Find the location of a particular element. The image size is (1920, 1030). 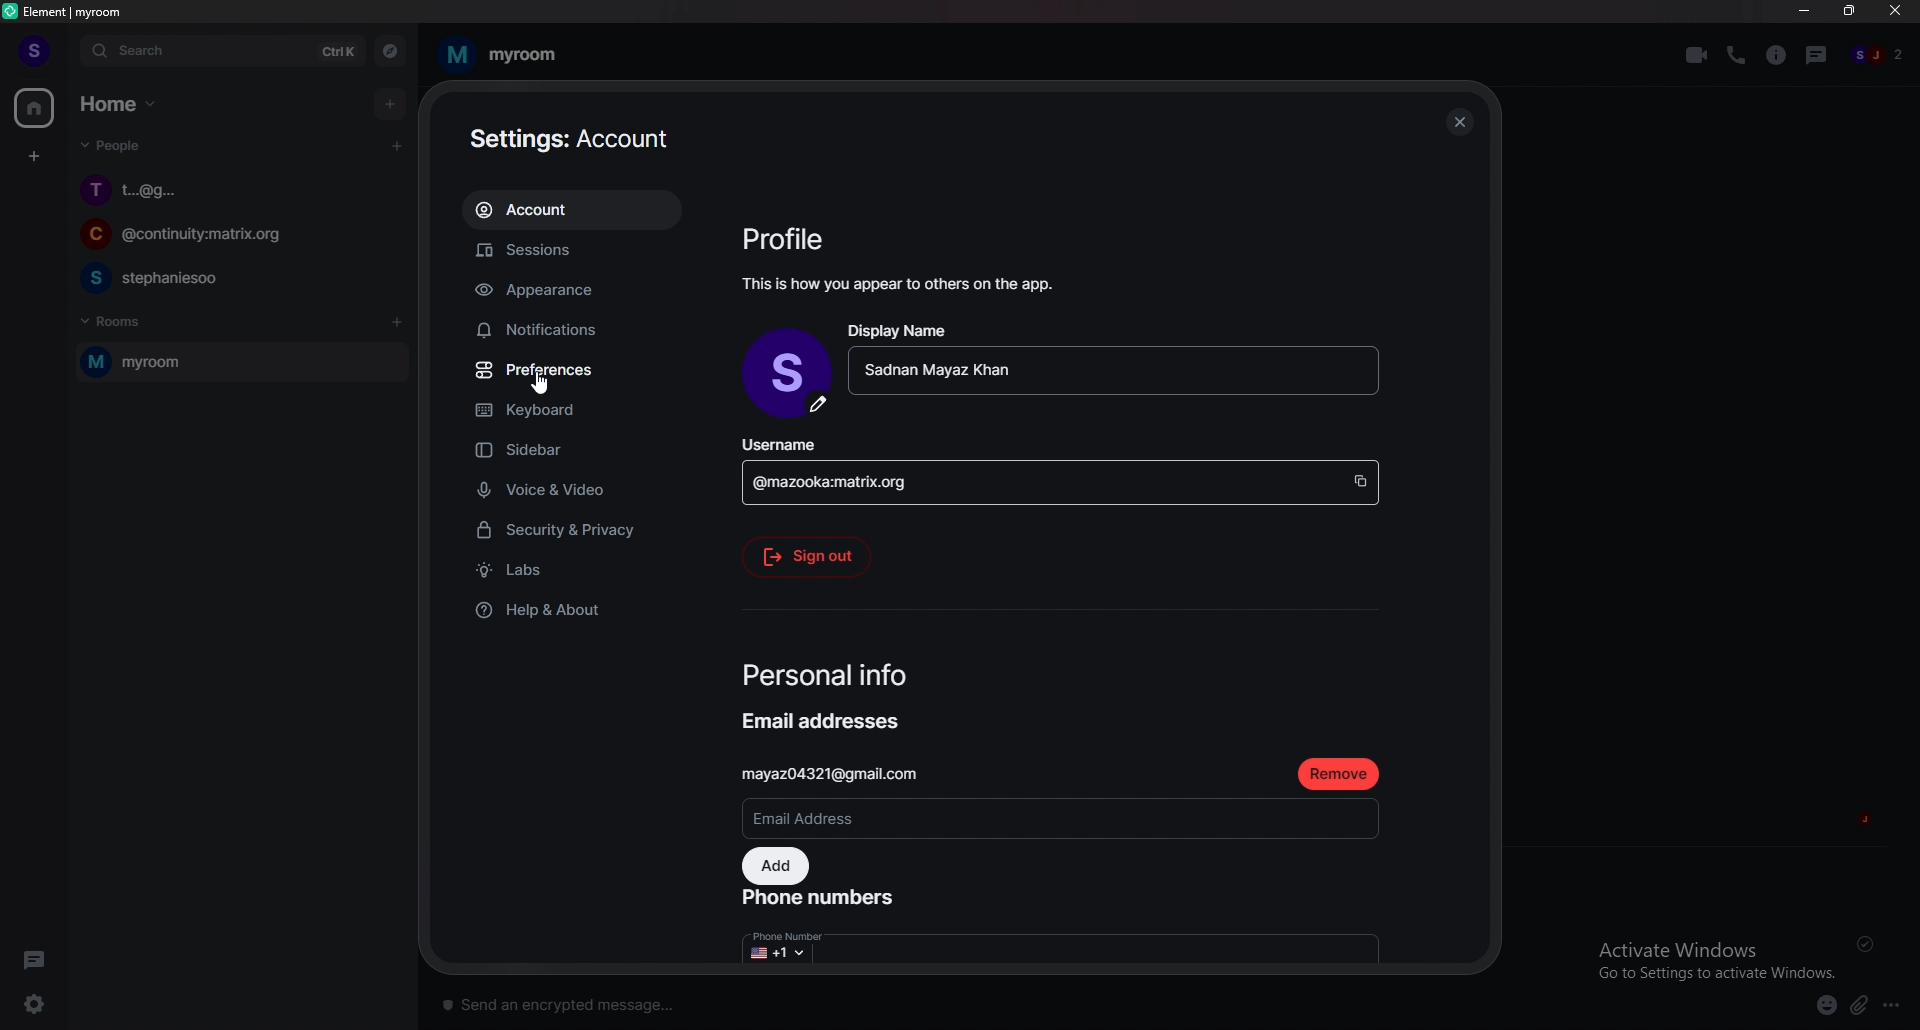

sign out is located at coordinates (808, 556).